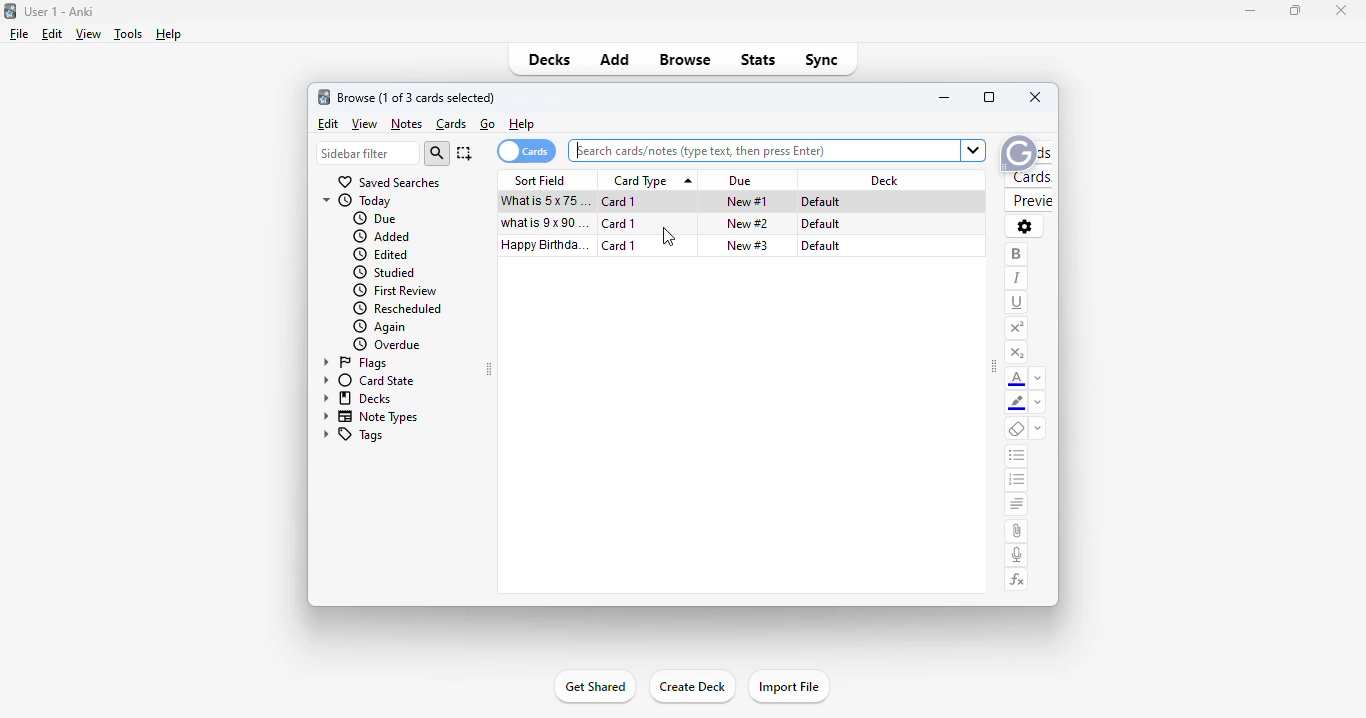 This screenshot has height=718, width=1366. What do you see at coordinates (390, 183) in the screenshot?
I see `saved searches` at bounding box center [390, 183].